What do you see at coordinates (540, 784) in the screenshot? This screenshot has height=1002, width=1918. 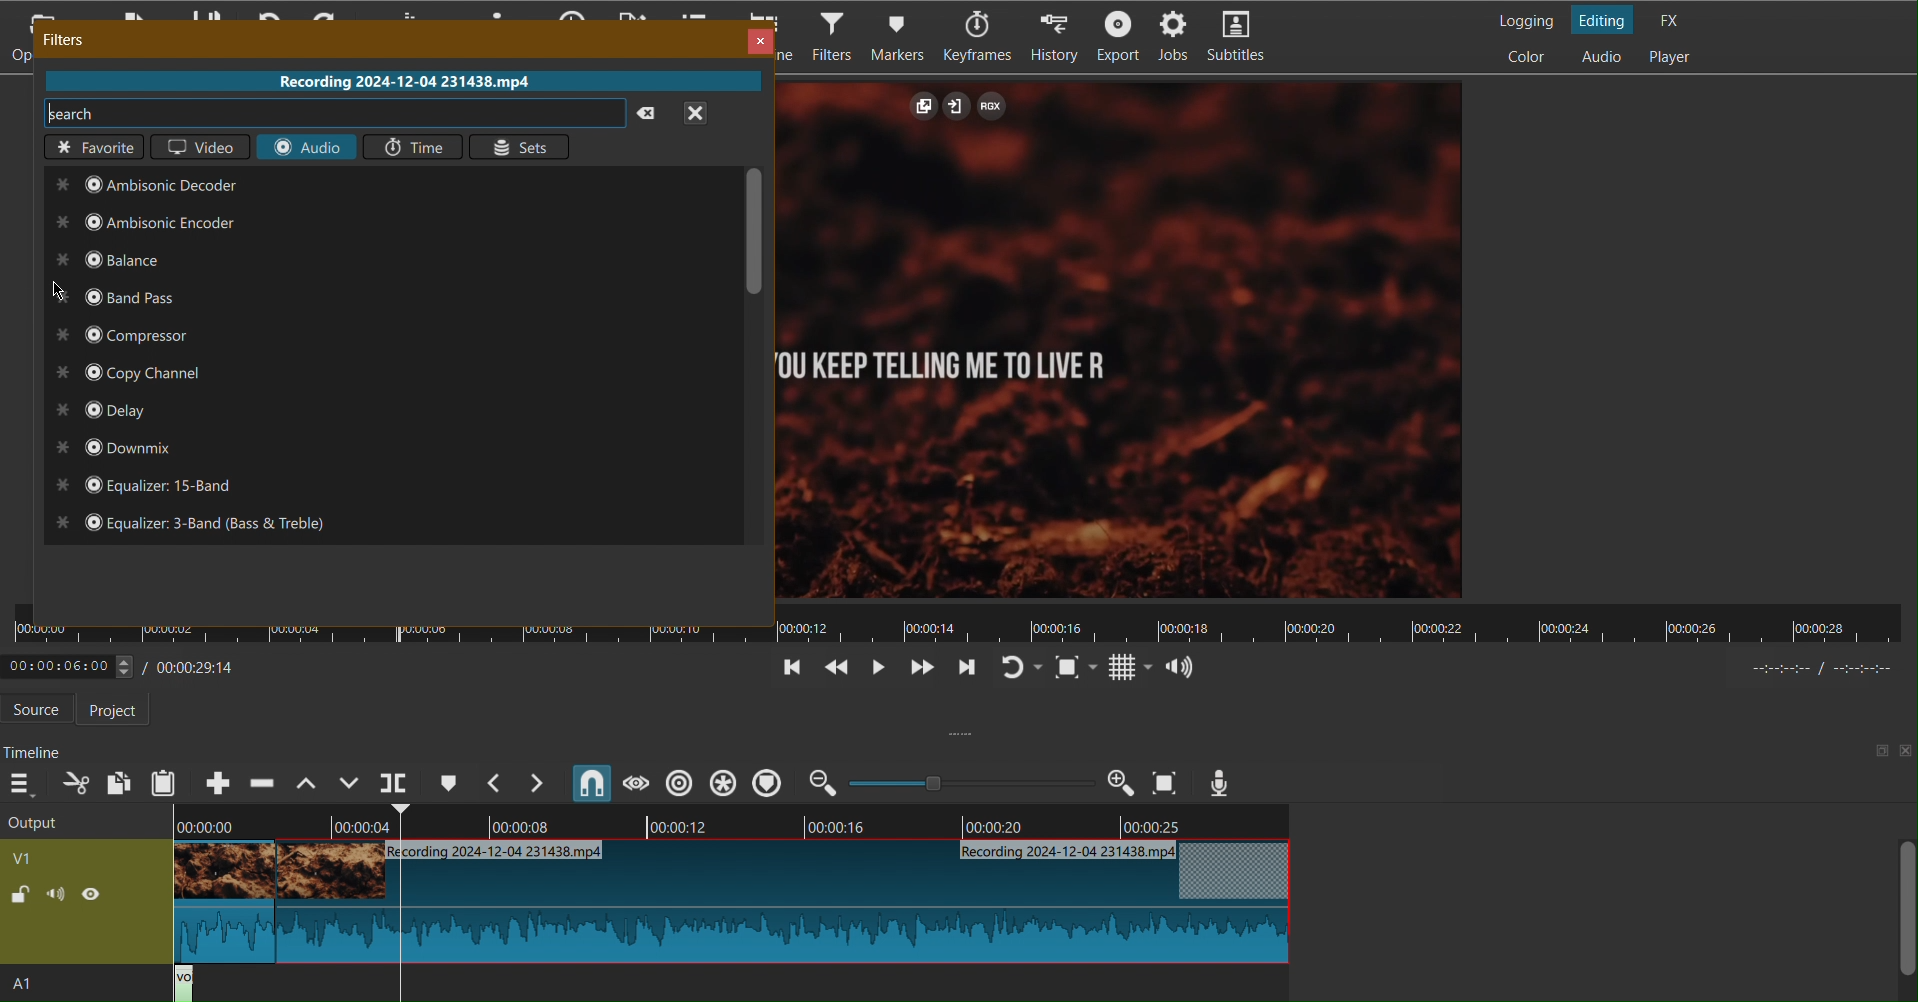 I see `Next Marker` at bounding box center [540, 784].